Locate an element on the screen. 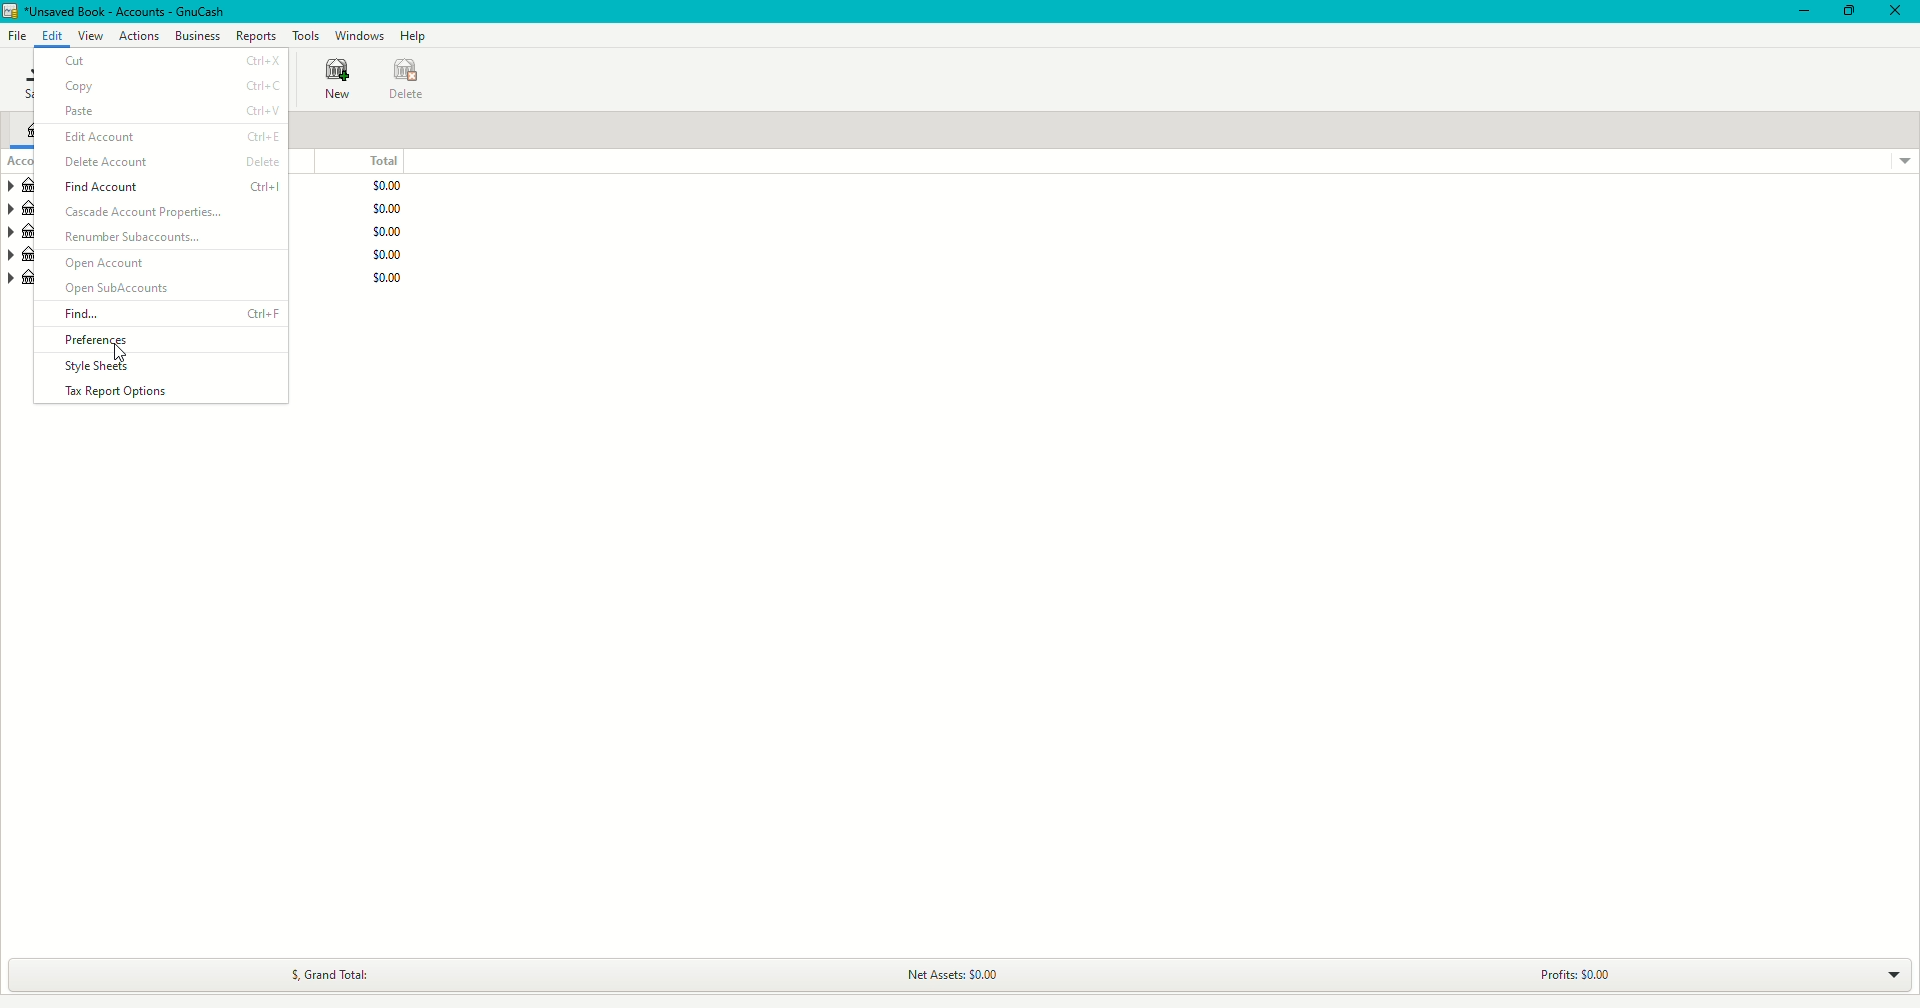 The image size is (1920, 1008). Preference is located at coordinates (90, 336).